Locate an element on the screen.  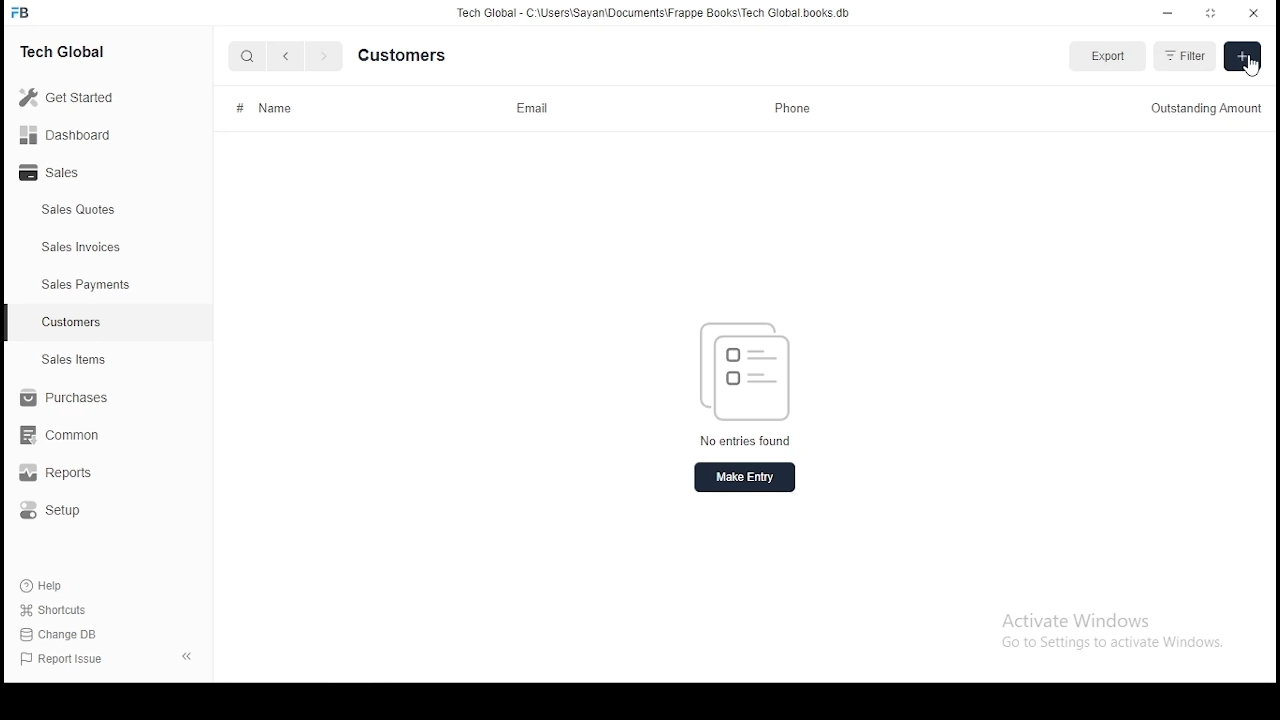
search is located at coordinates (248, 55).